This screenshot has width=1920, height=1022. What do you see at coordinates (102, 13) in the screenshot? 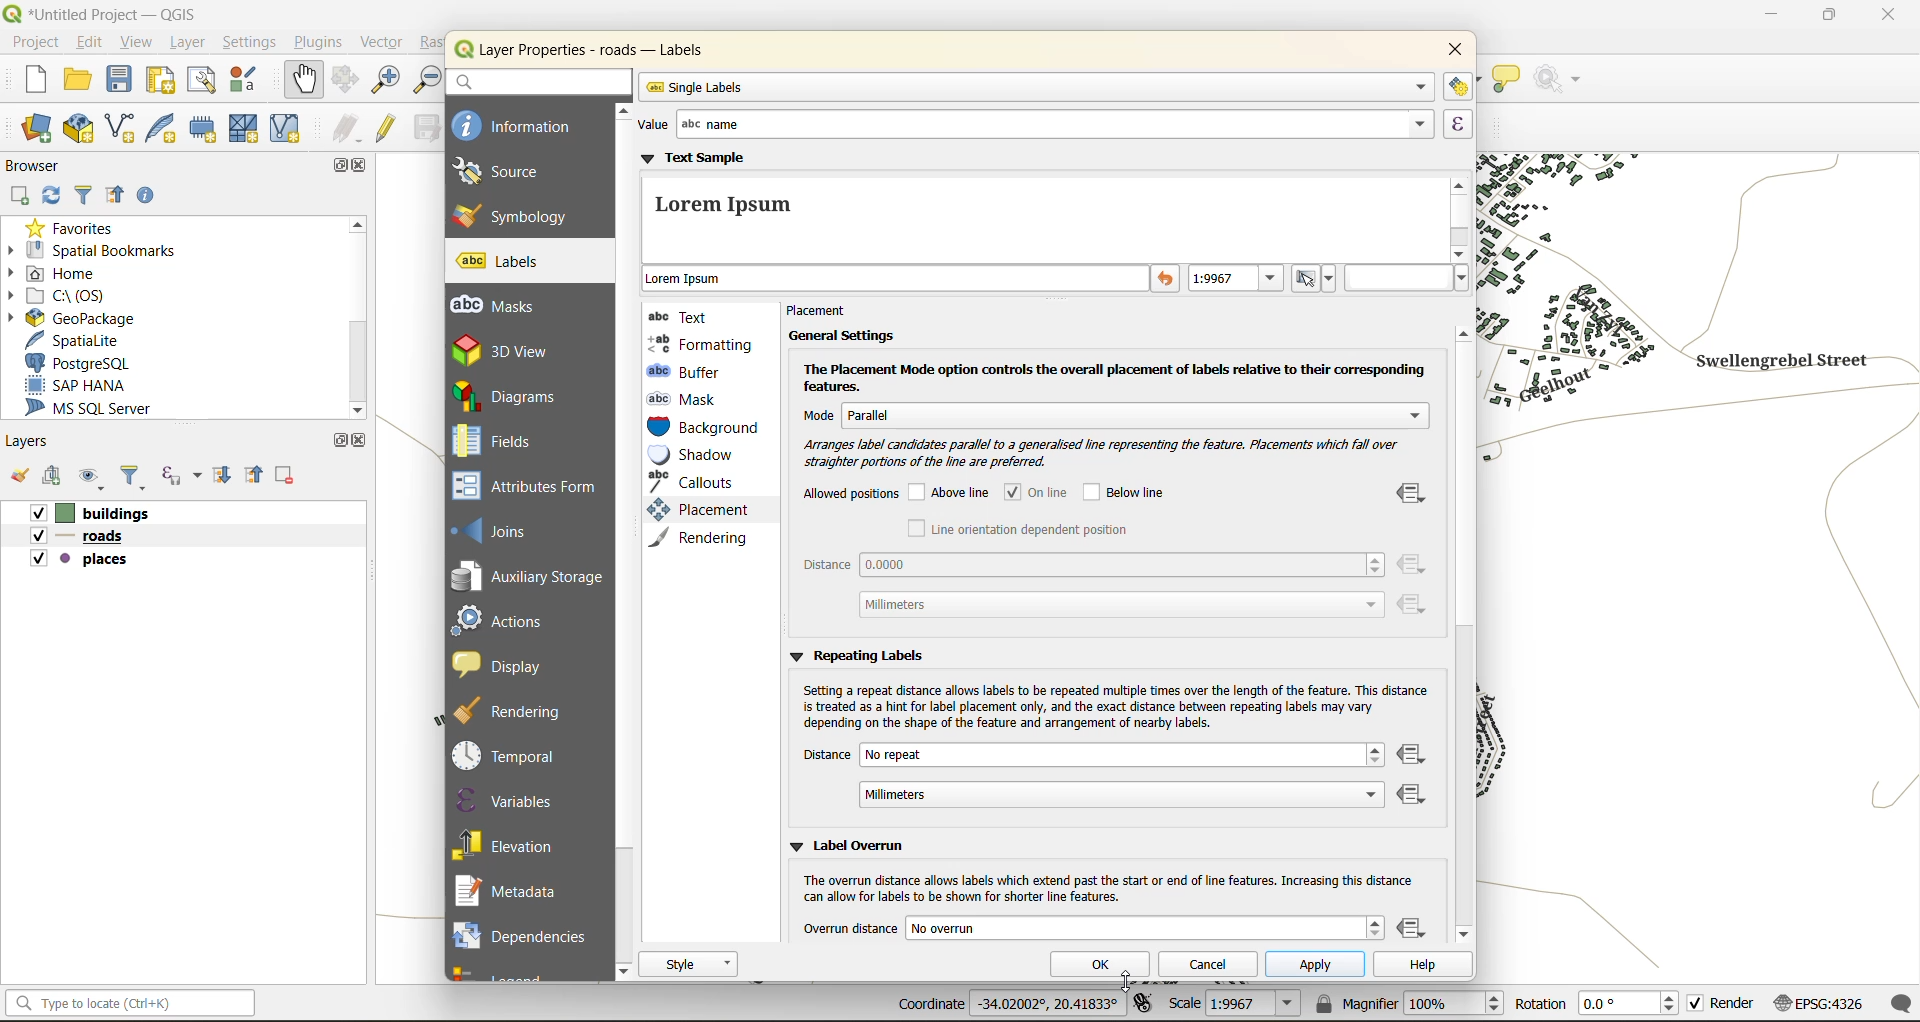
I see `file name and app name` at bounding box center [102, 13].